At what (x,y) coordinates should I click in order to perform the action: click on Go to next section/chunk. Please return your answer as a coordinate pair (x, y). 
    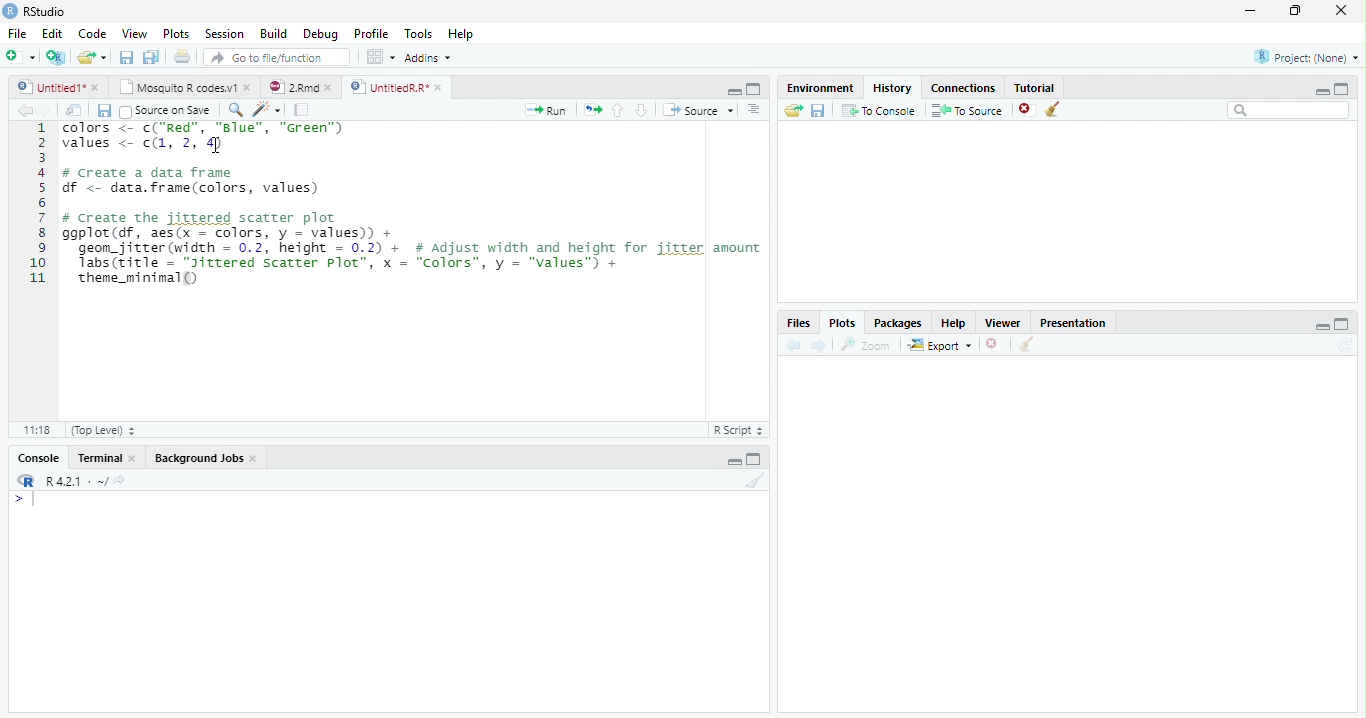
    Looking at the image, I should click on (641, 110).